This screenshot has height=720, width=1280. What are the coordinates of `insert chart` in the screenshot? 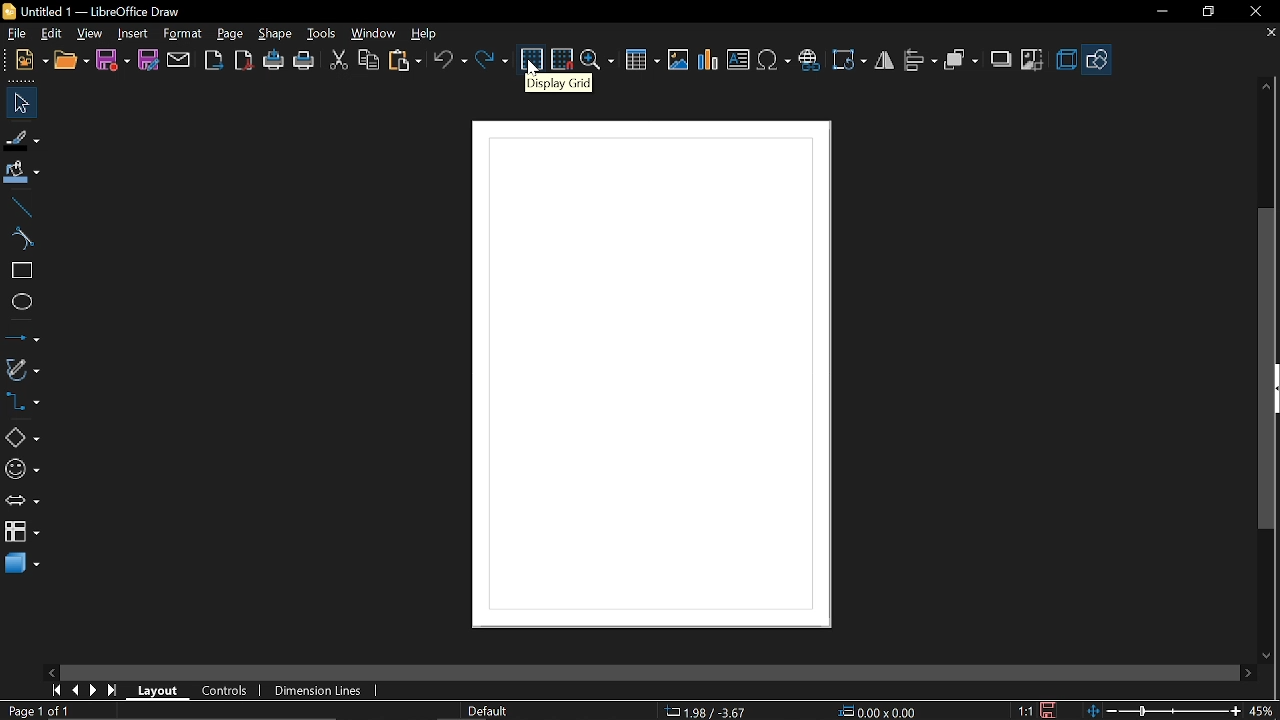 It's located at (710, 60).